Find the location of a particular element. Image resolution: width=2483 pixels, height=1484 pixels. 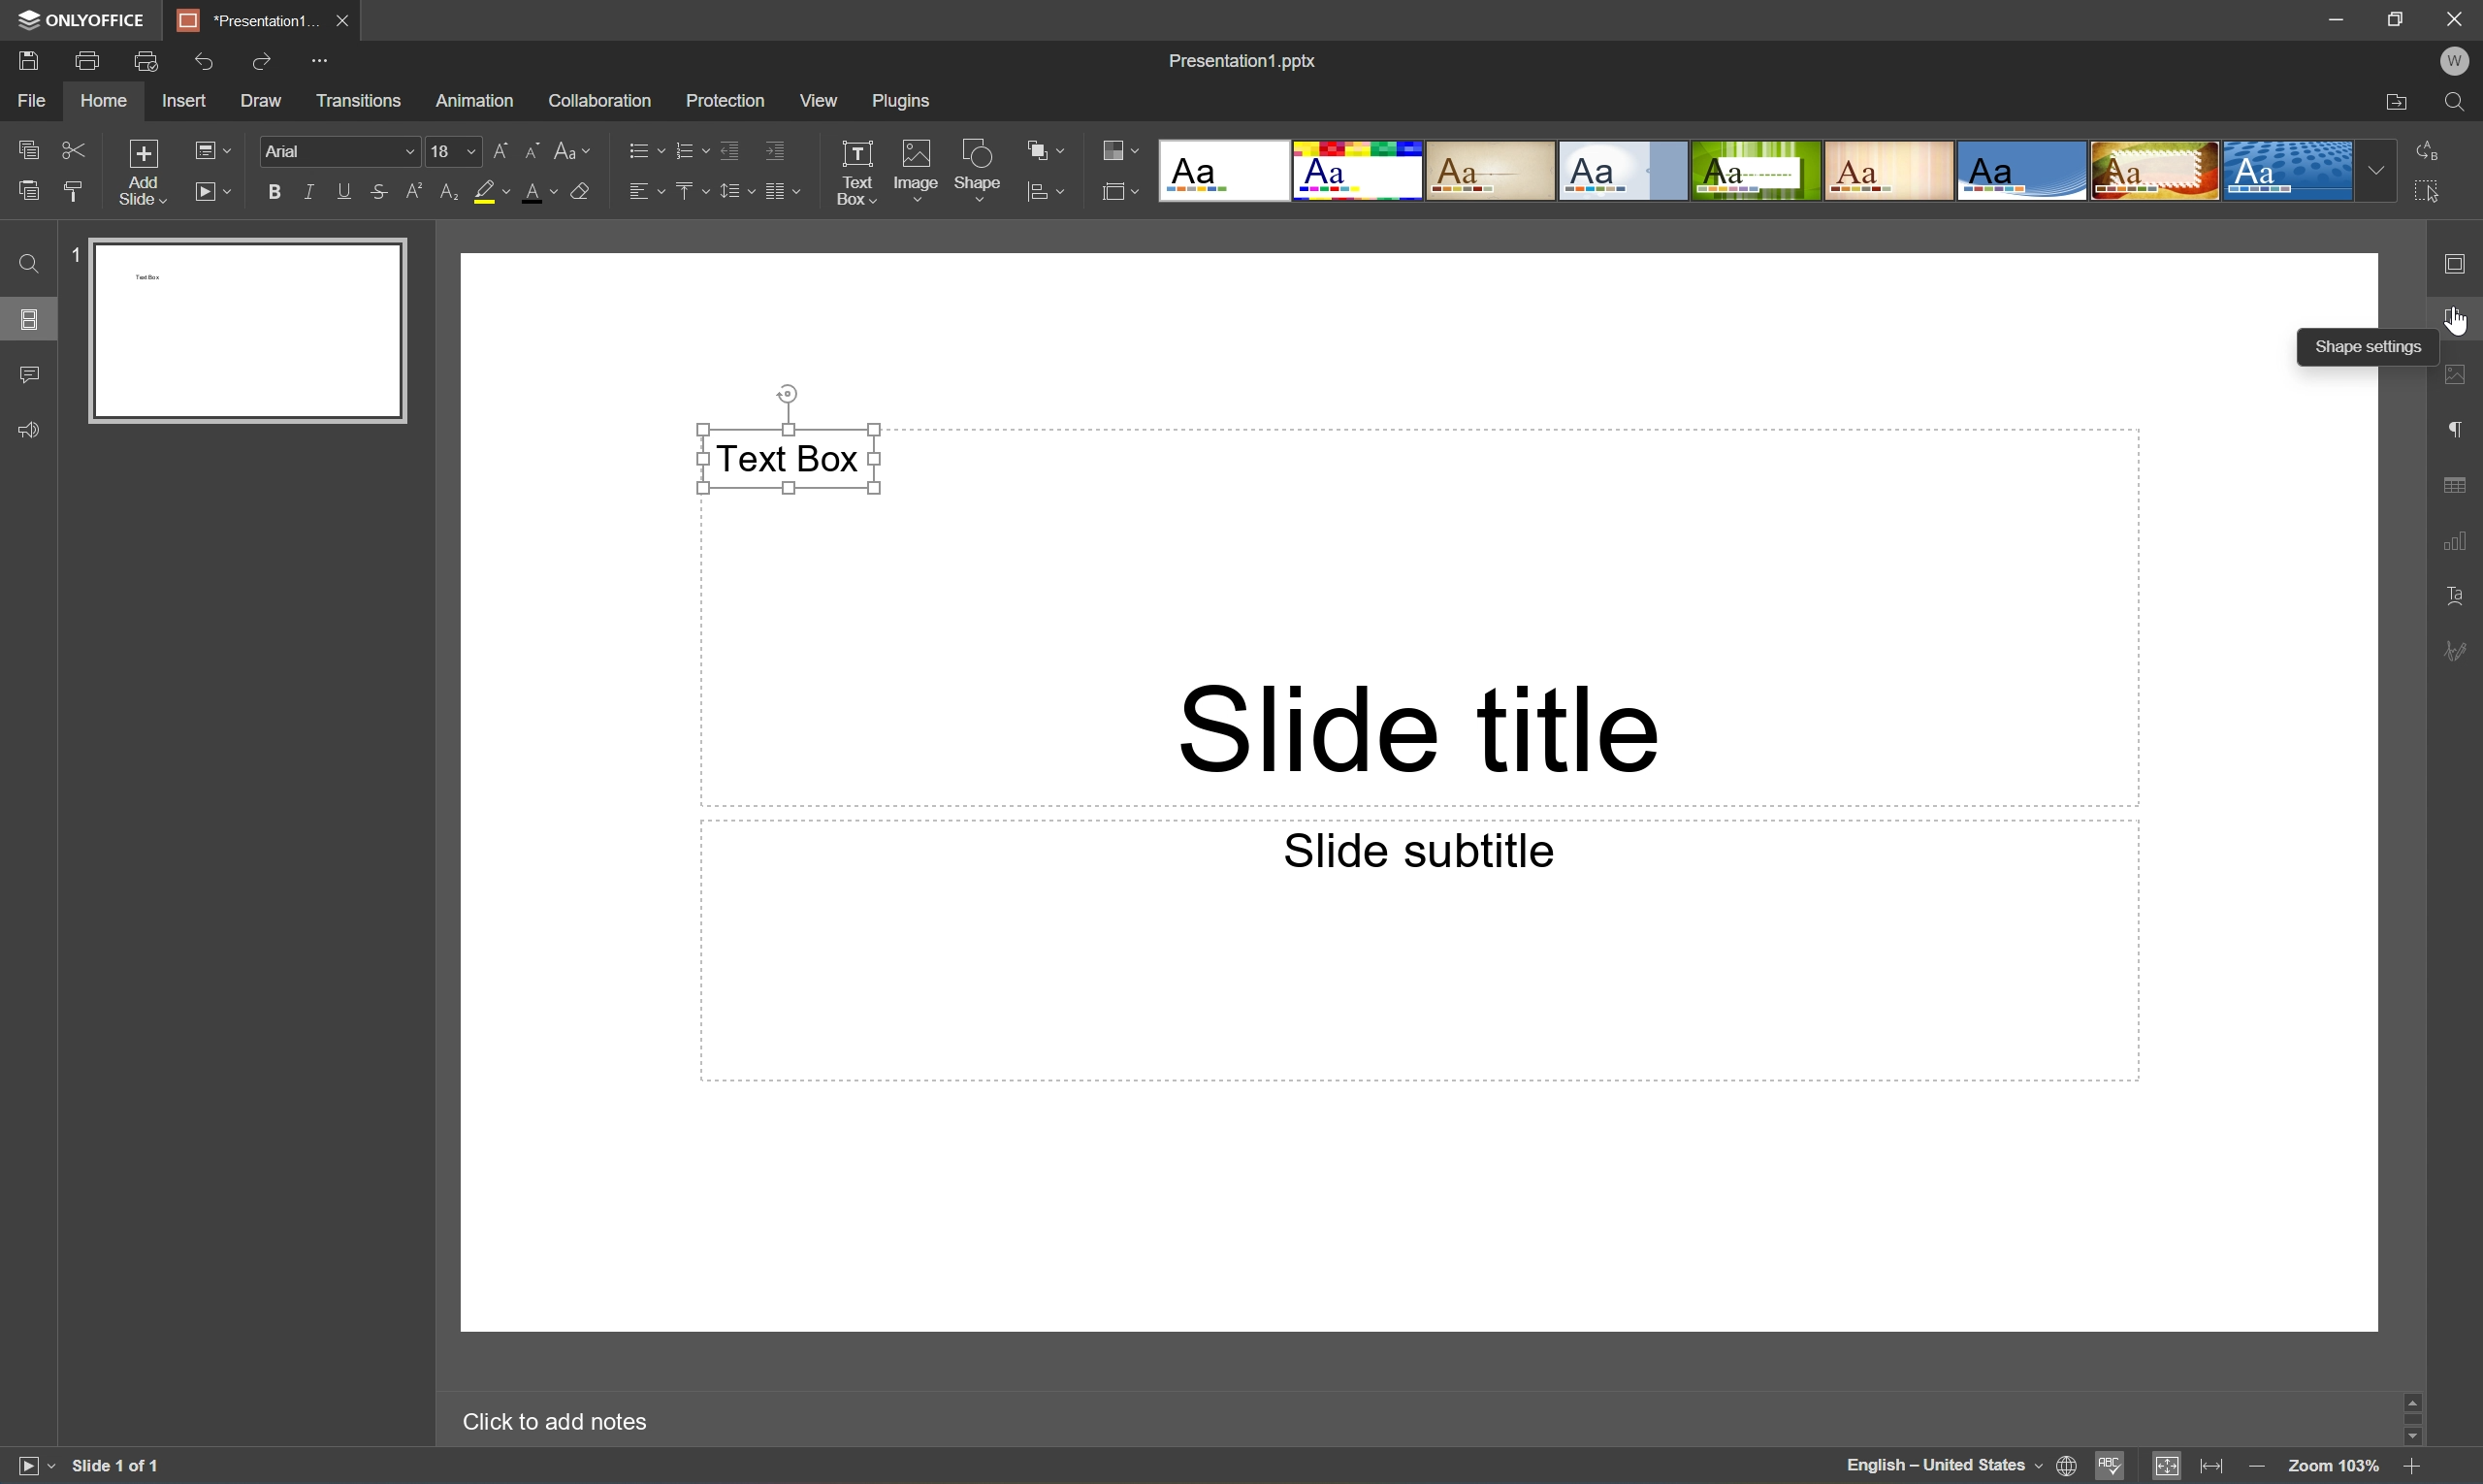

Select All is located at coordinates (2429, 189).